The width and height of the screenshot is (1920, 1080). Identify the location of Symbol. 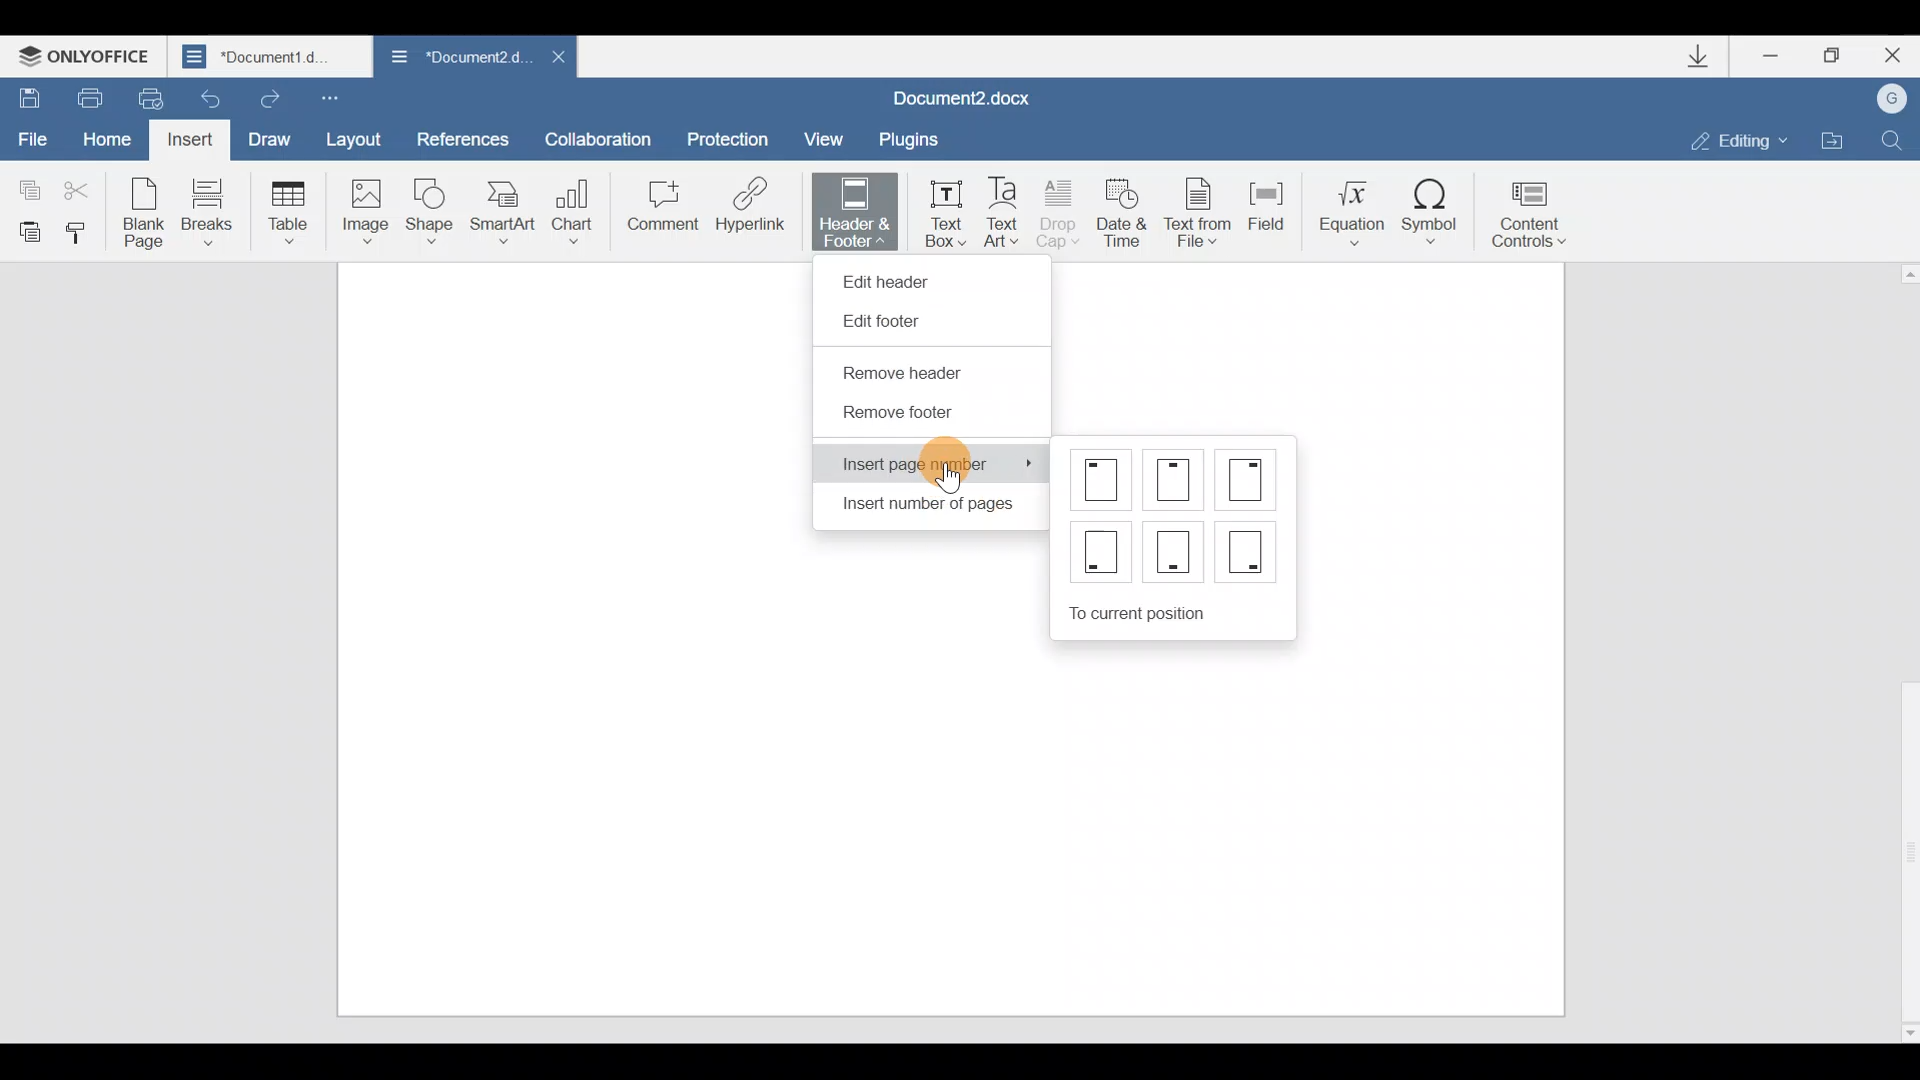
(1438, 204).